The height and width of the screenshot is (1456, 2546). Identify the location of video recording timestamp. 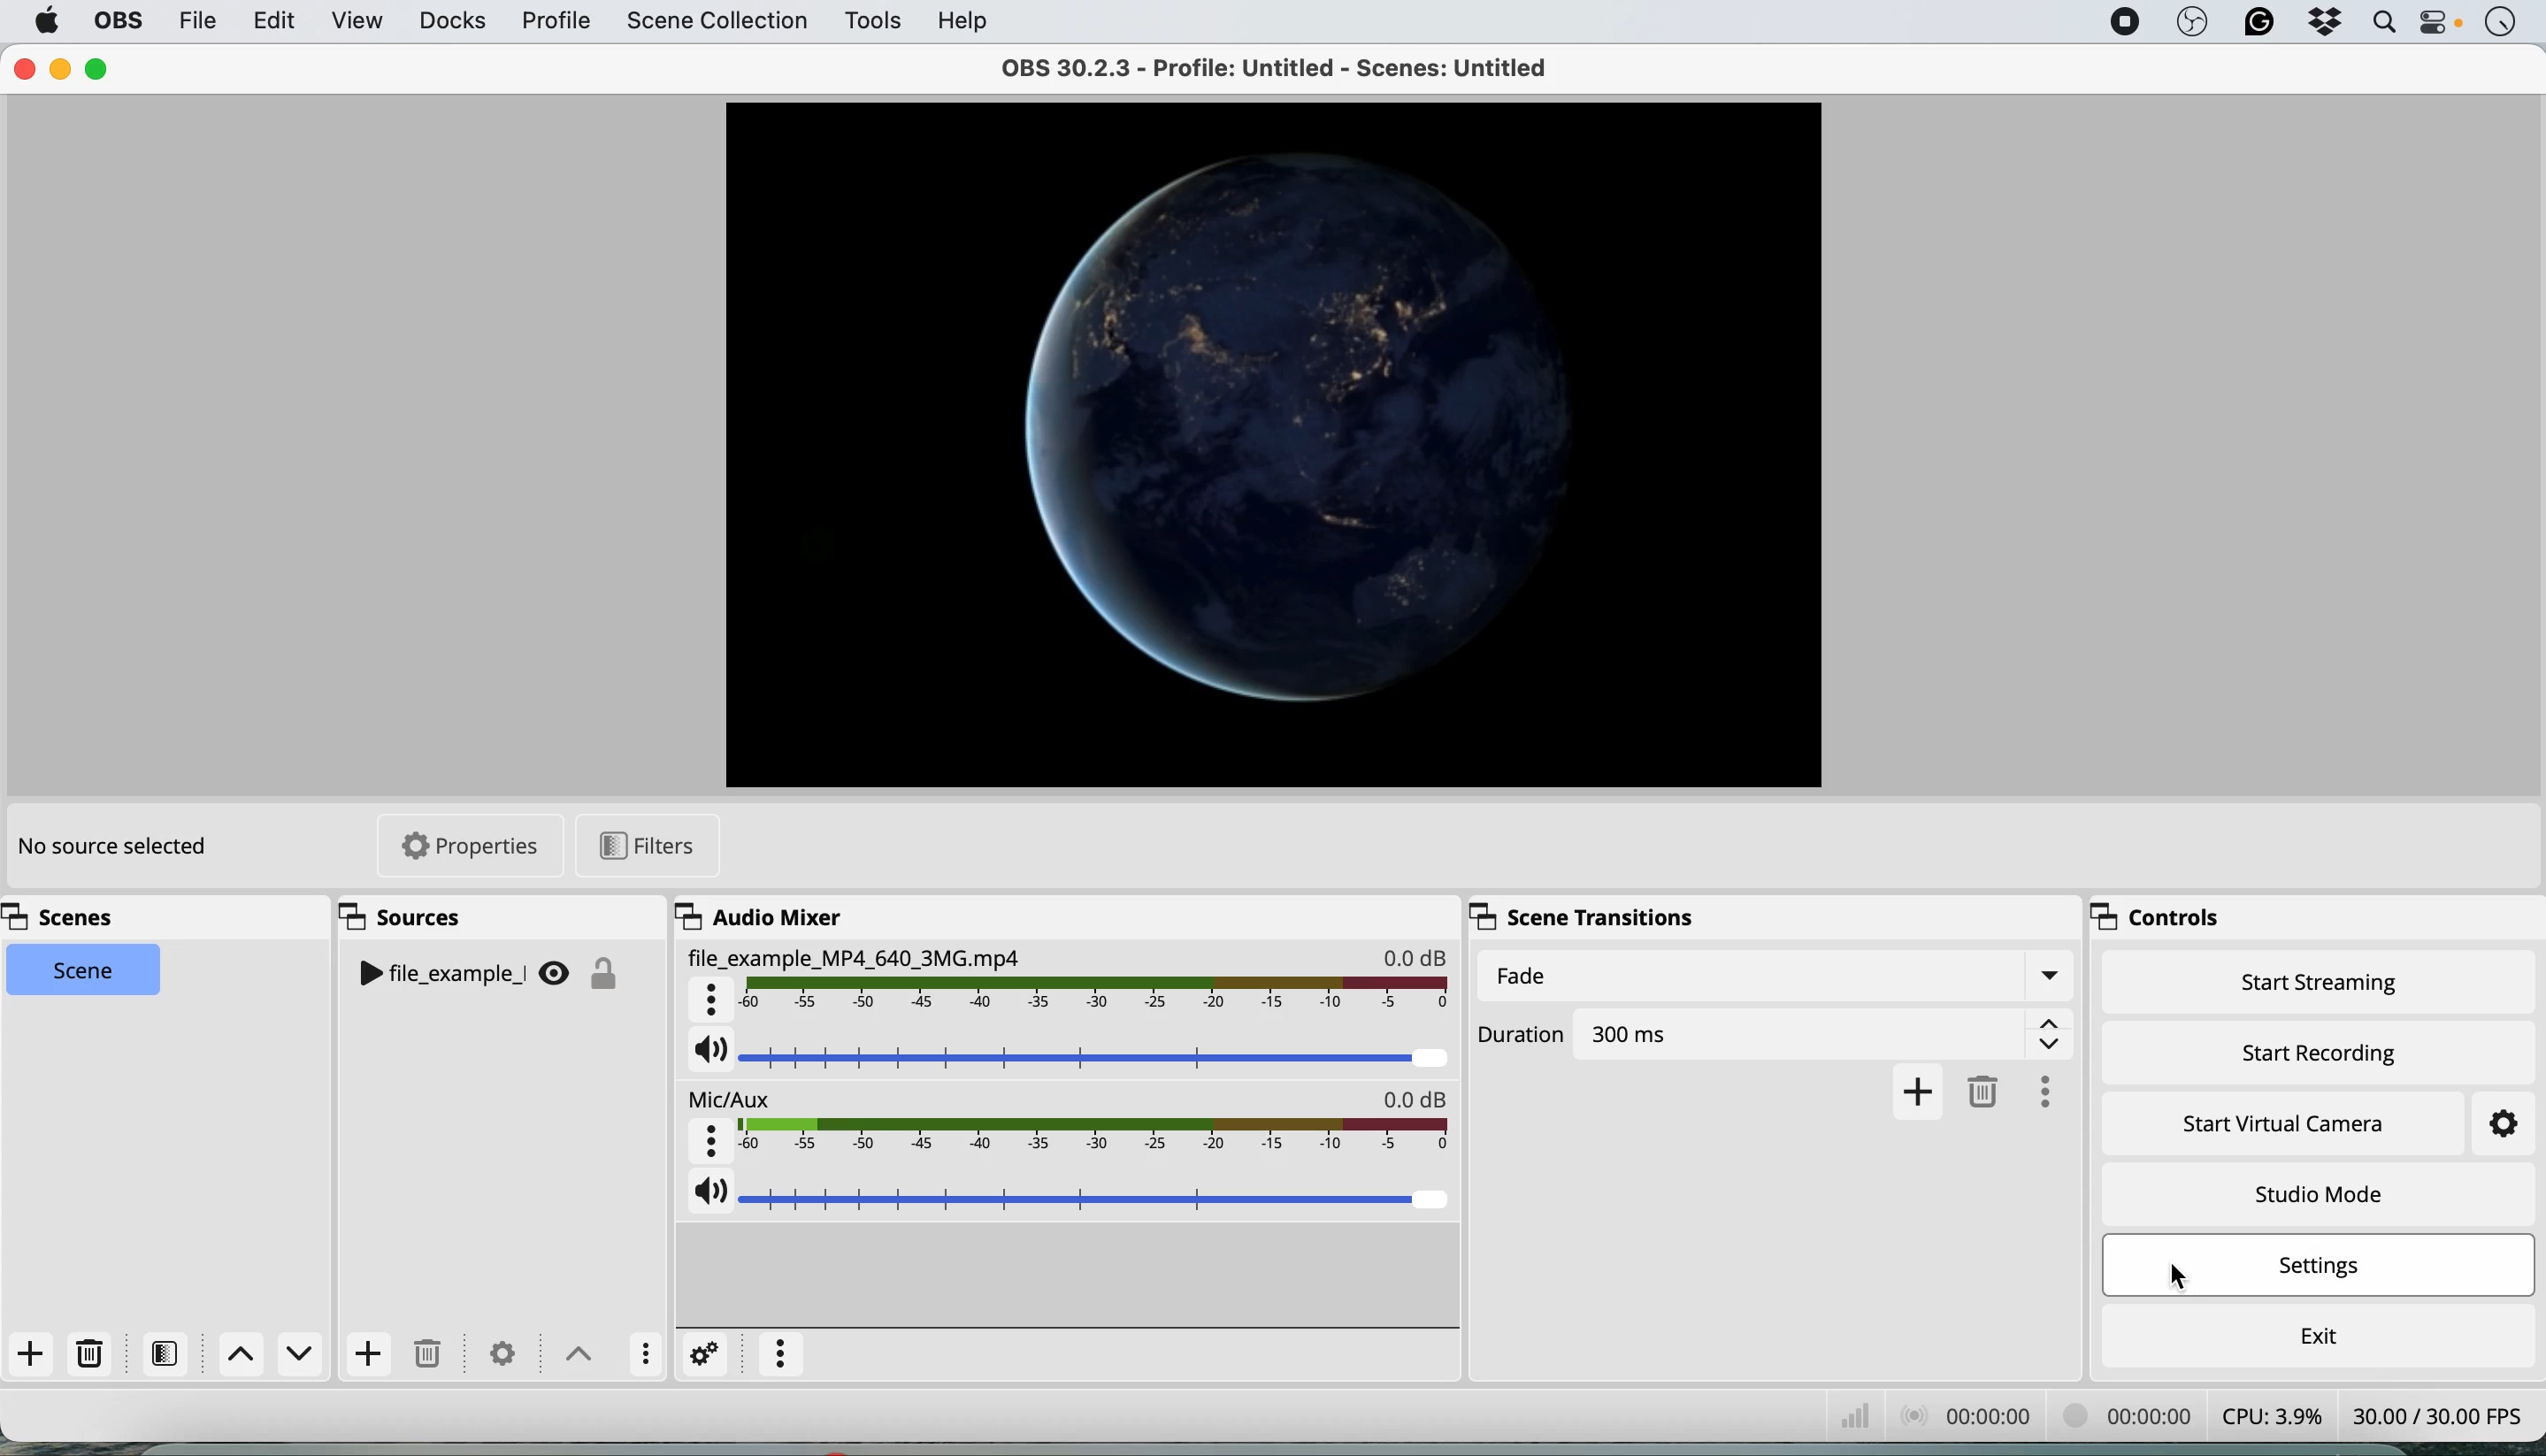
(2128, 1414).